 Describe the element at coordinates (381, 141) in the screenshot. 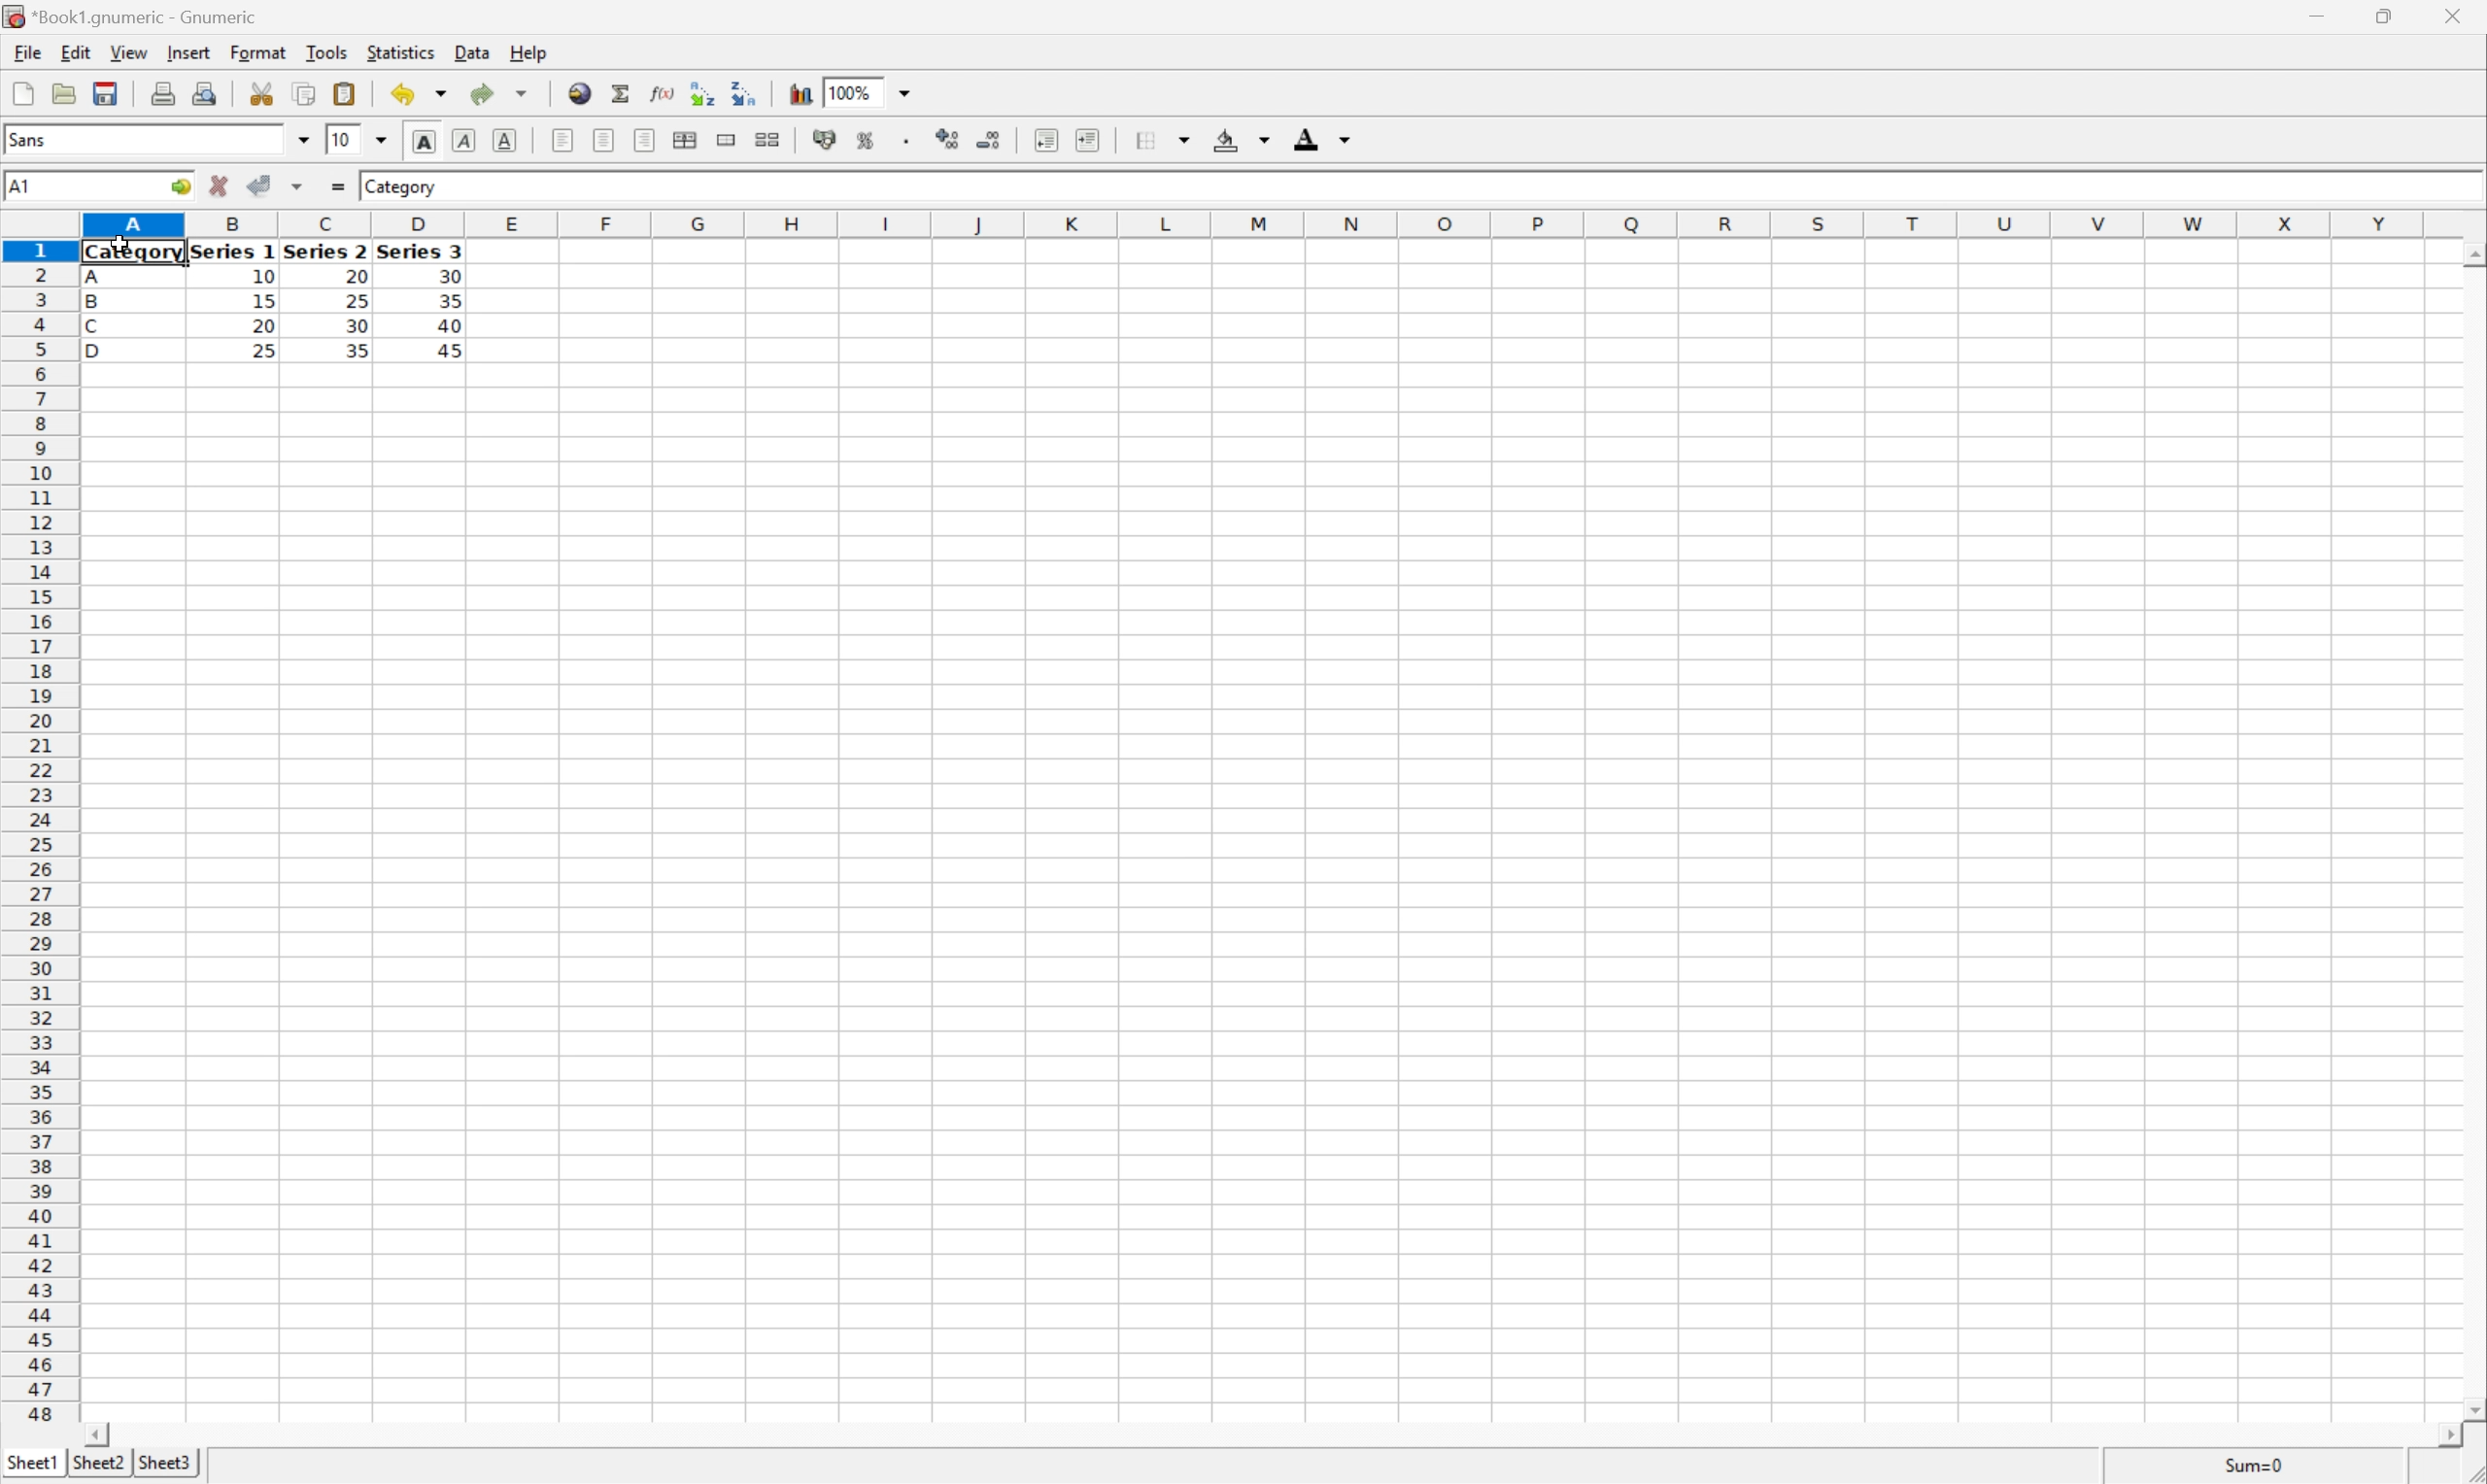

I see `Drop Down` at that location.